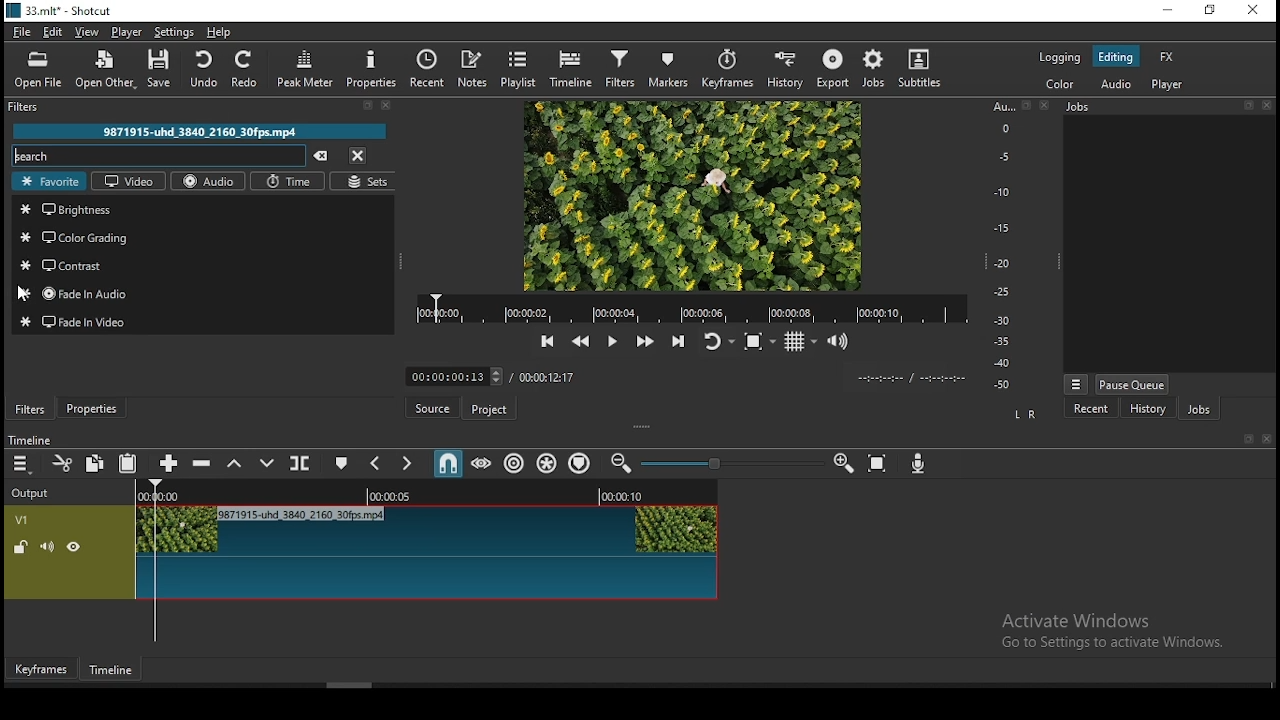 This screenshot has height=720, width=1280. What do you see at coordinates (325, 156) in the screenshot?
I see `clear searches` at bounding box center [325, 156].